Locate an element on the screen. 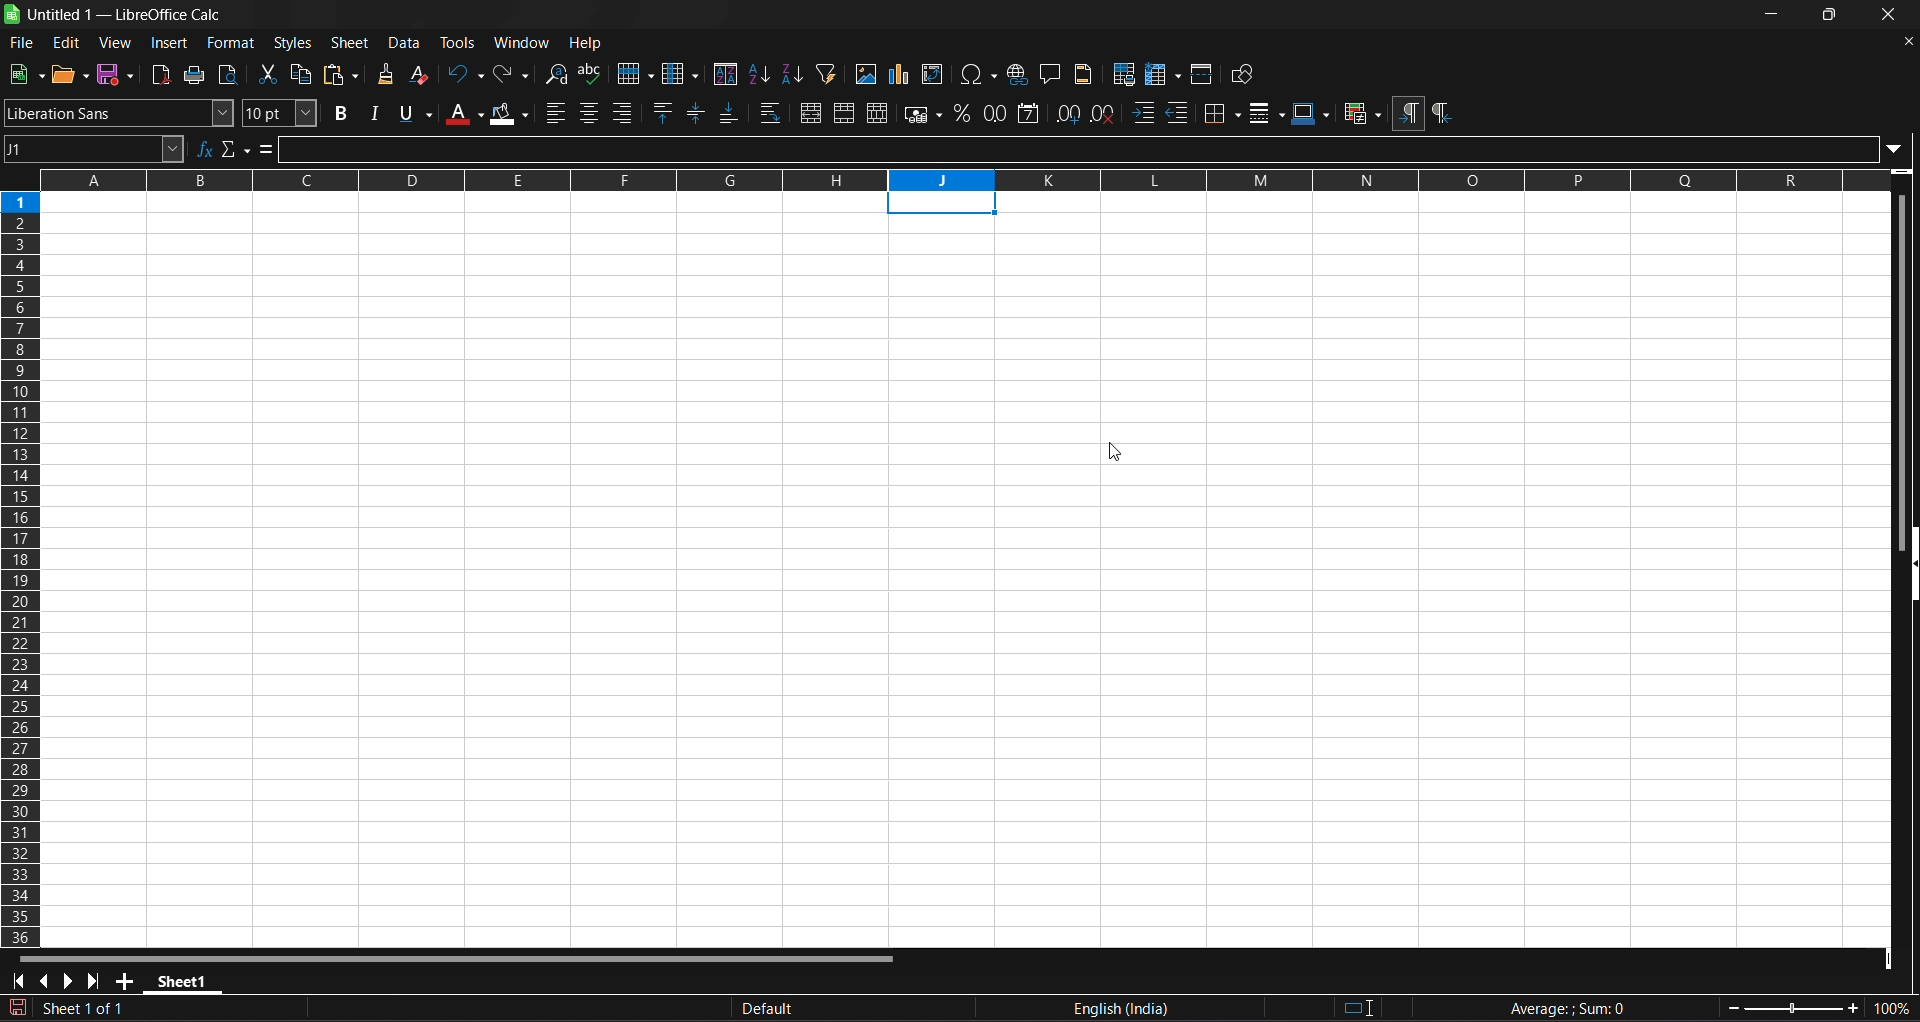  background color is located at coordinates (510, 115).